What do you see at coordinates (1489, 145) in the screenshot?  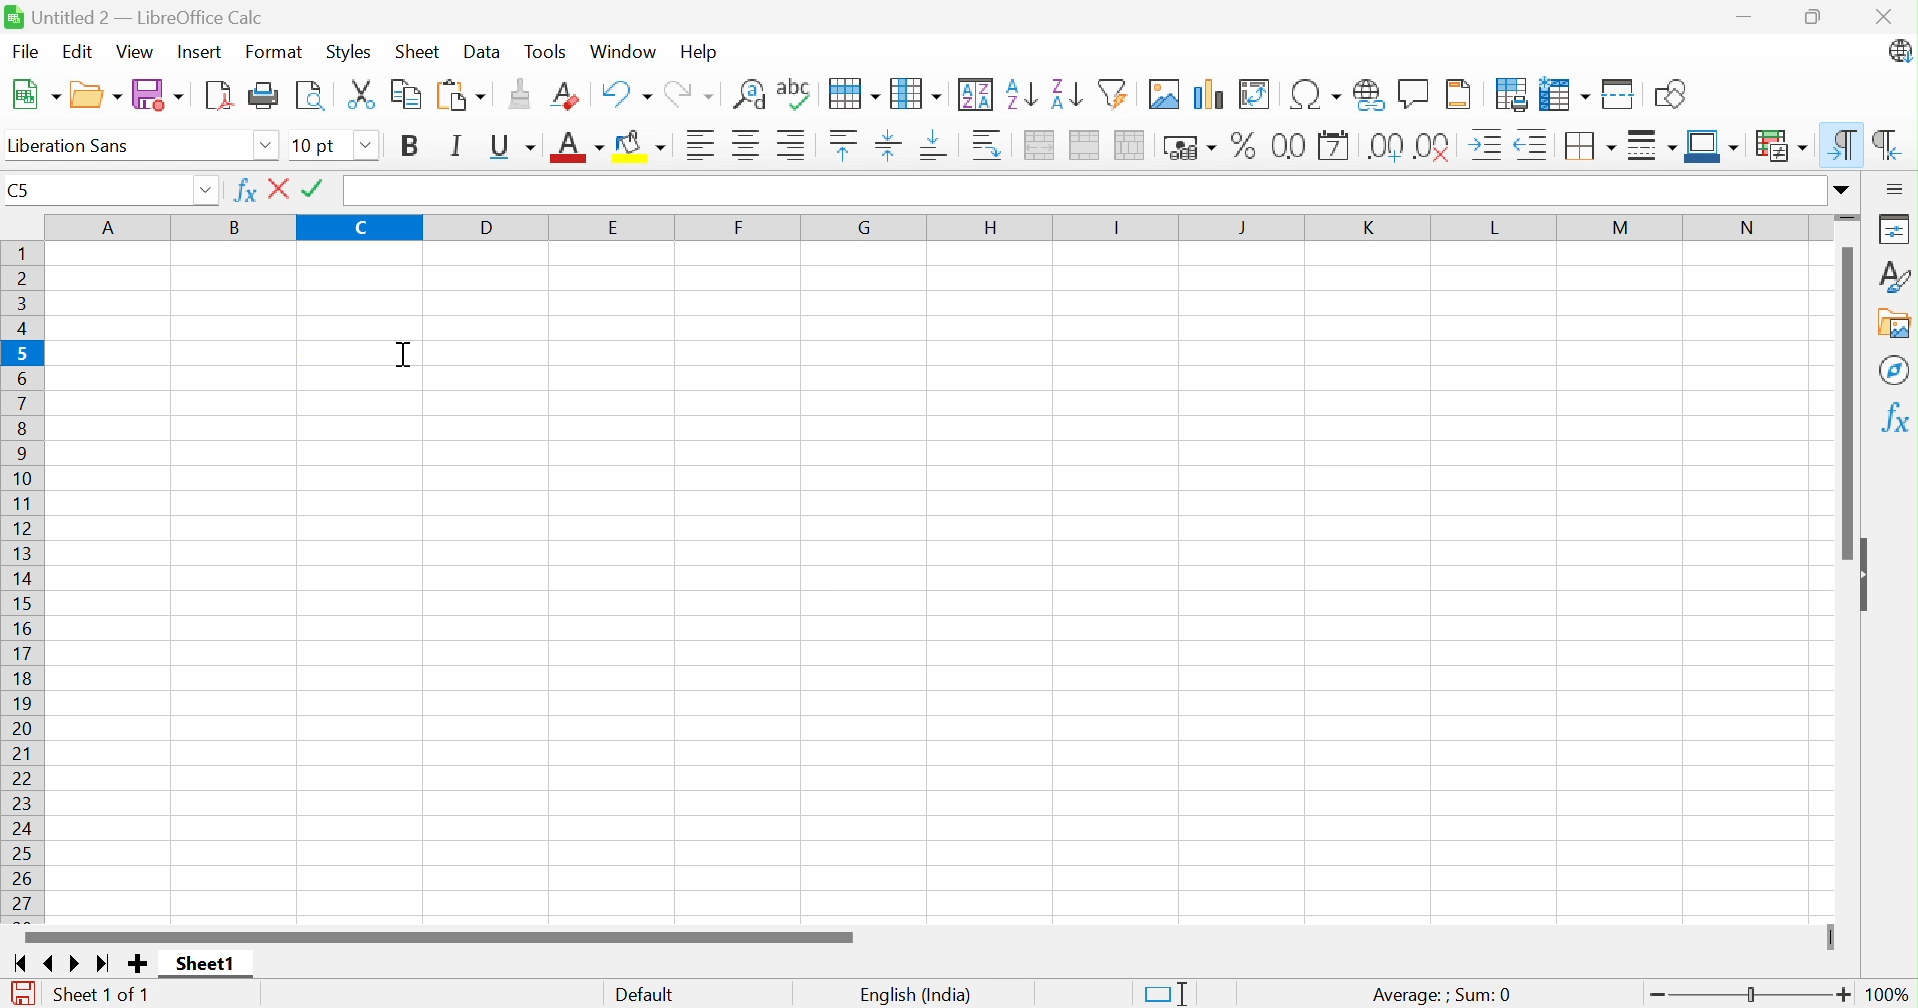 I see `Increase indent` at bounding box center [1489, 145].